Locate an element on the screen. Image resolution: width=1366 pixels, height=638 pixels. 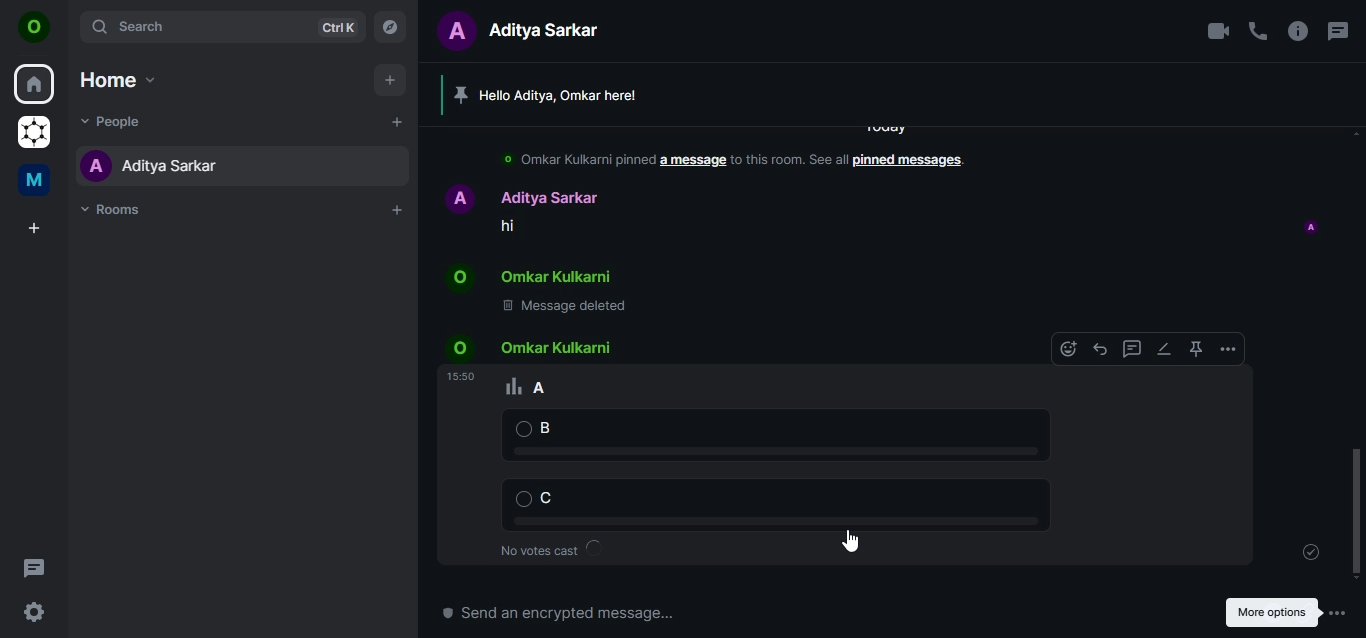
pin is located at coordinates (1194, 349).